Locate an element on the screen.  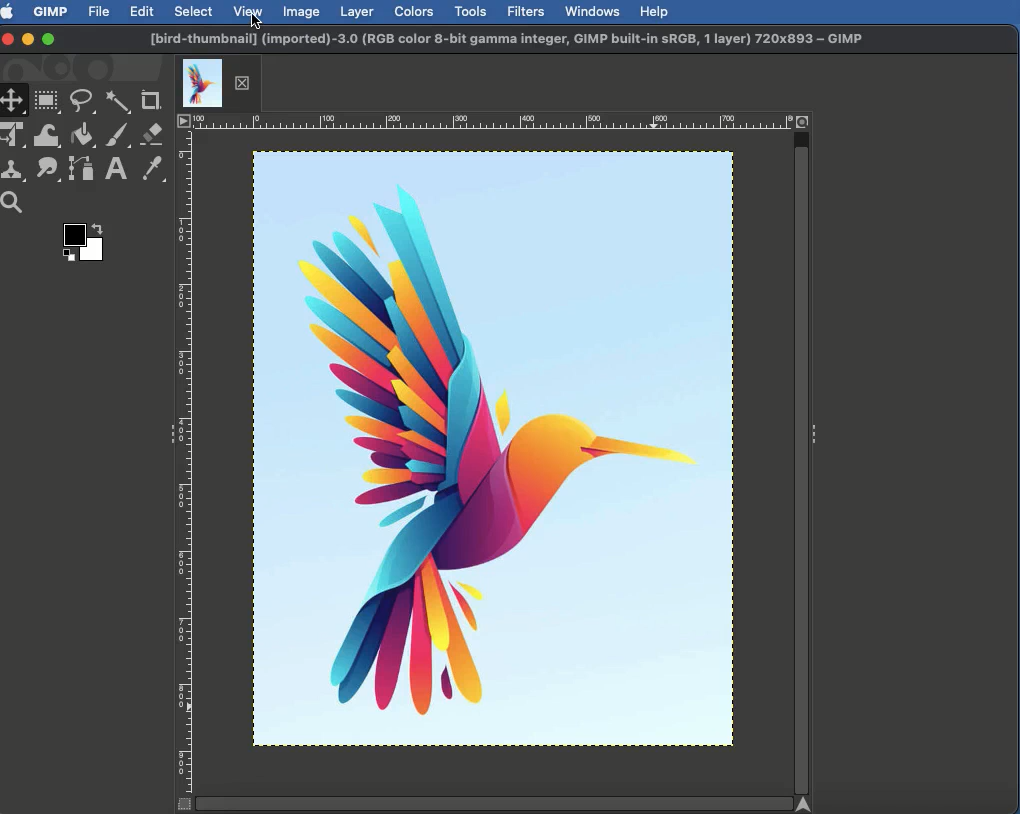
vertical Ruler is located at coordinates (186, 462).